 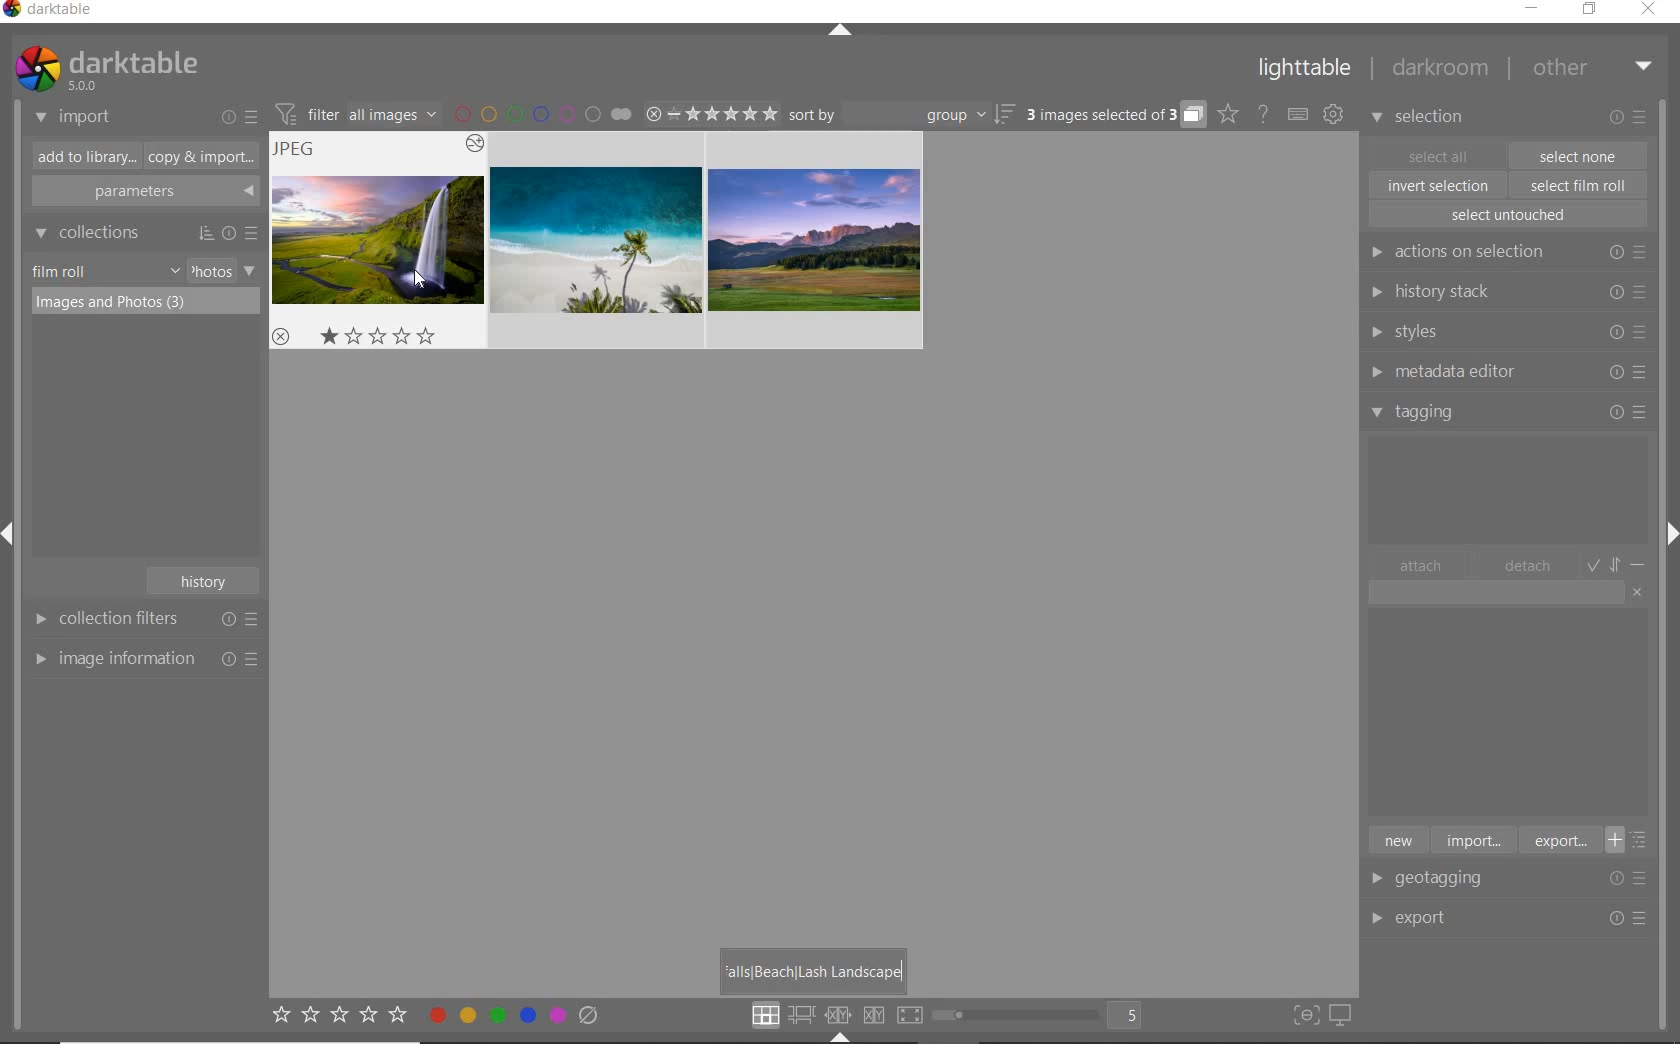 I want to click on Options, so click(x=1630, y=919).